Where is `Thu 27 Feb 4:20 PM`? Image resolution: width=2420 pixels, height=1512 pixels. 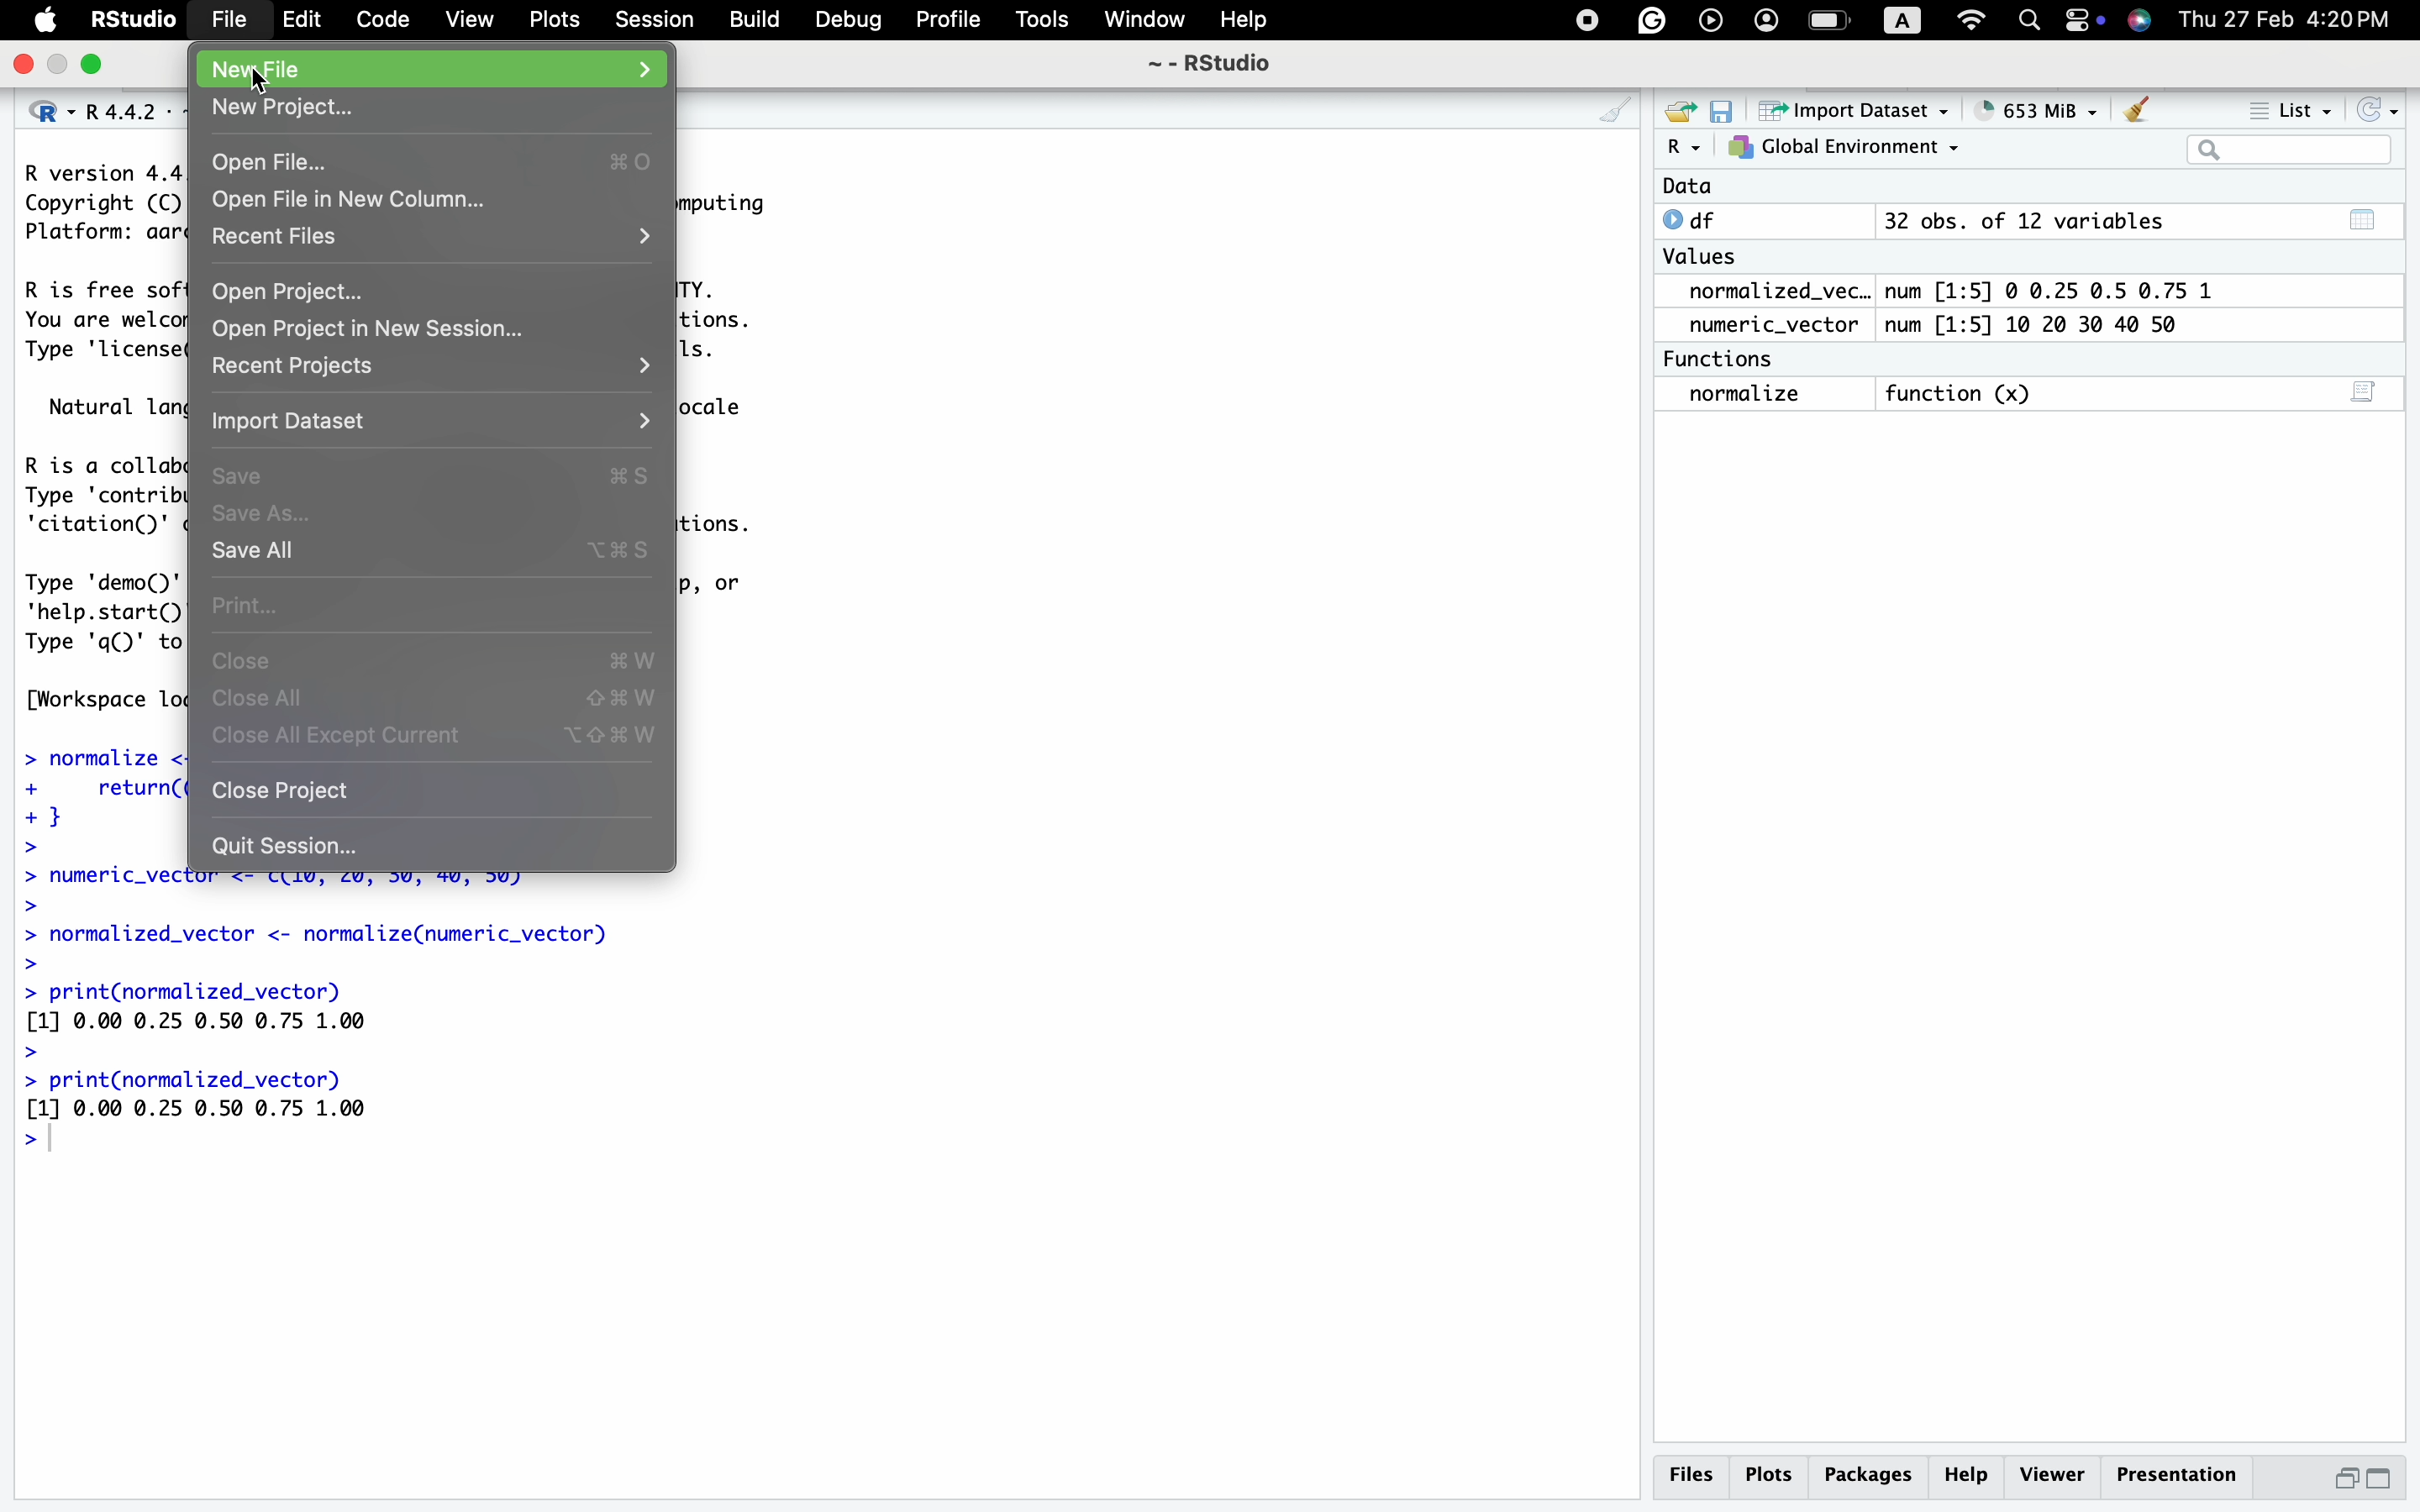
Thu 27 Feb 4:20 PM is located at coordinates (2294, 19).